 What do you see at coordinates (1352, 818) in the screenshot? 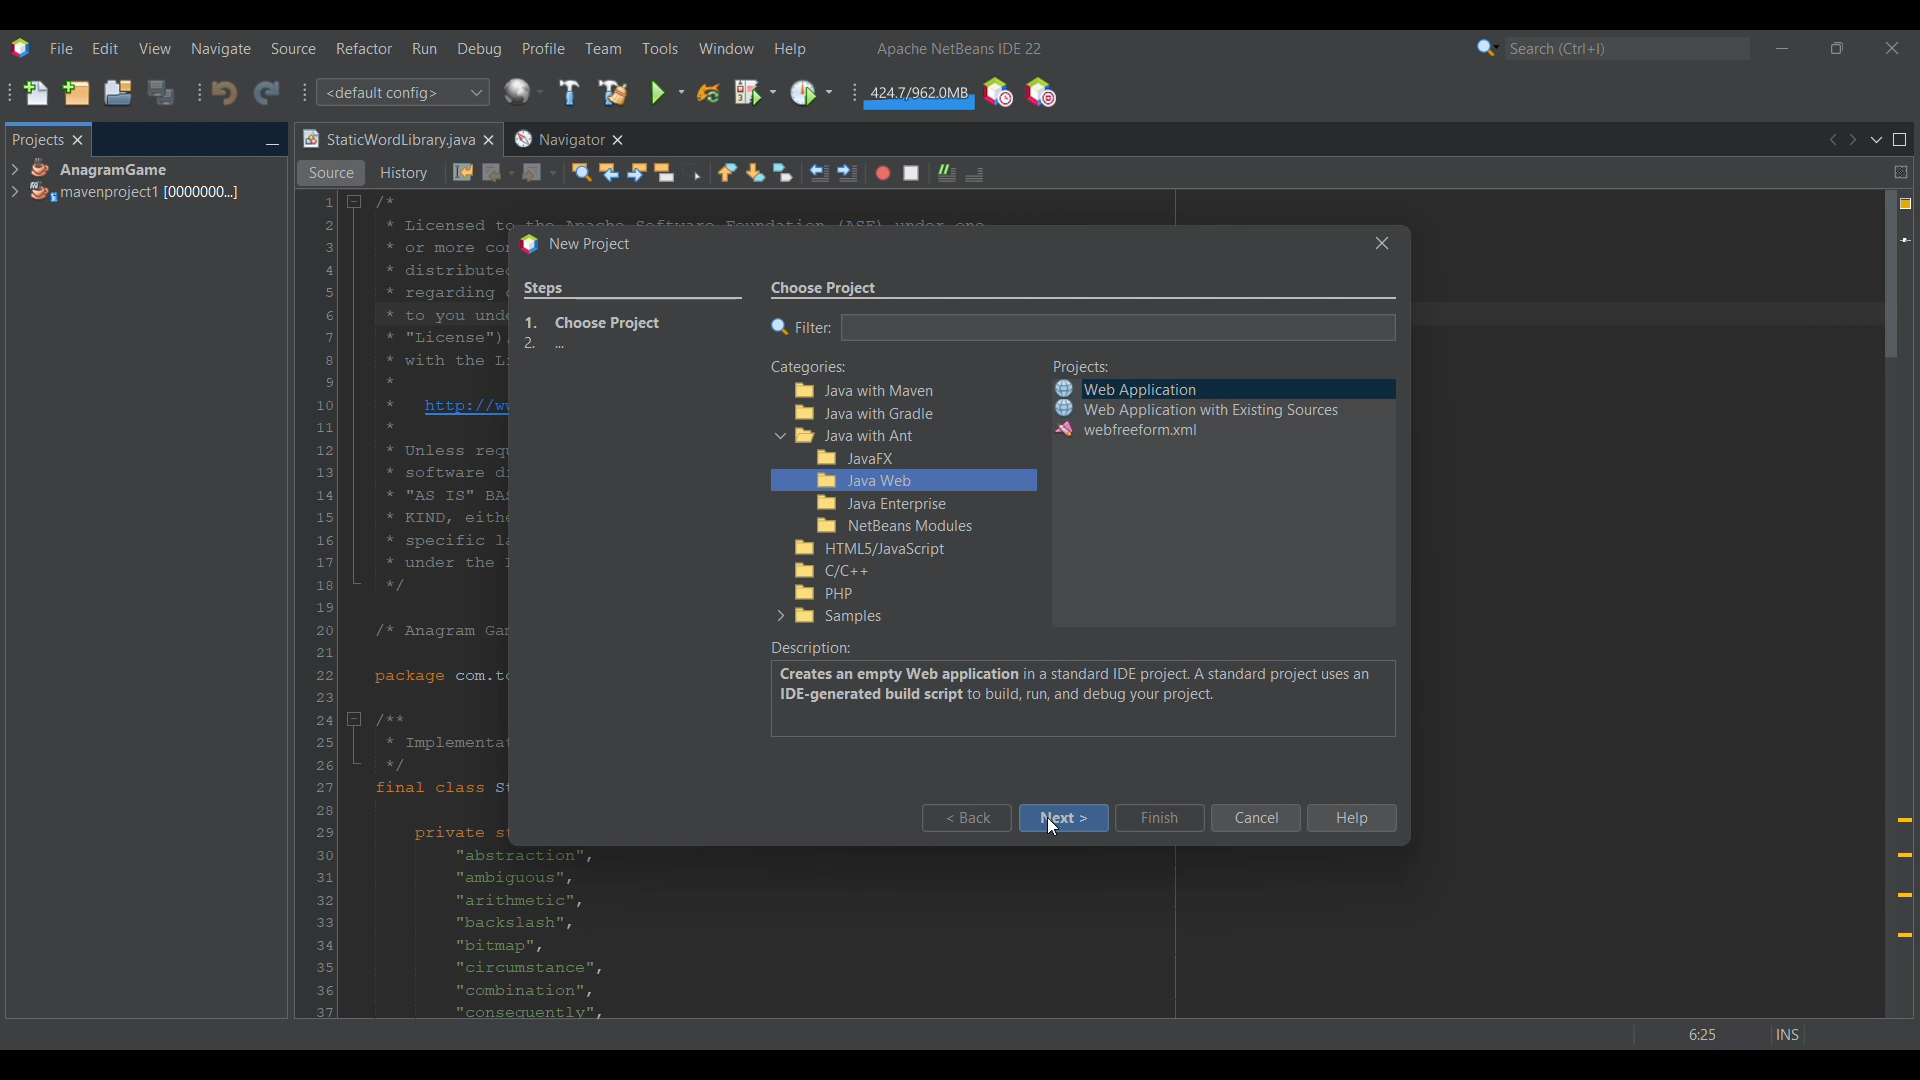
I see `Help` at bounding box center [1352, 818].